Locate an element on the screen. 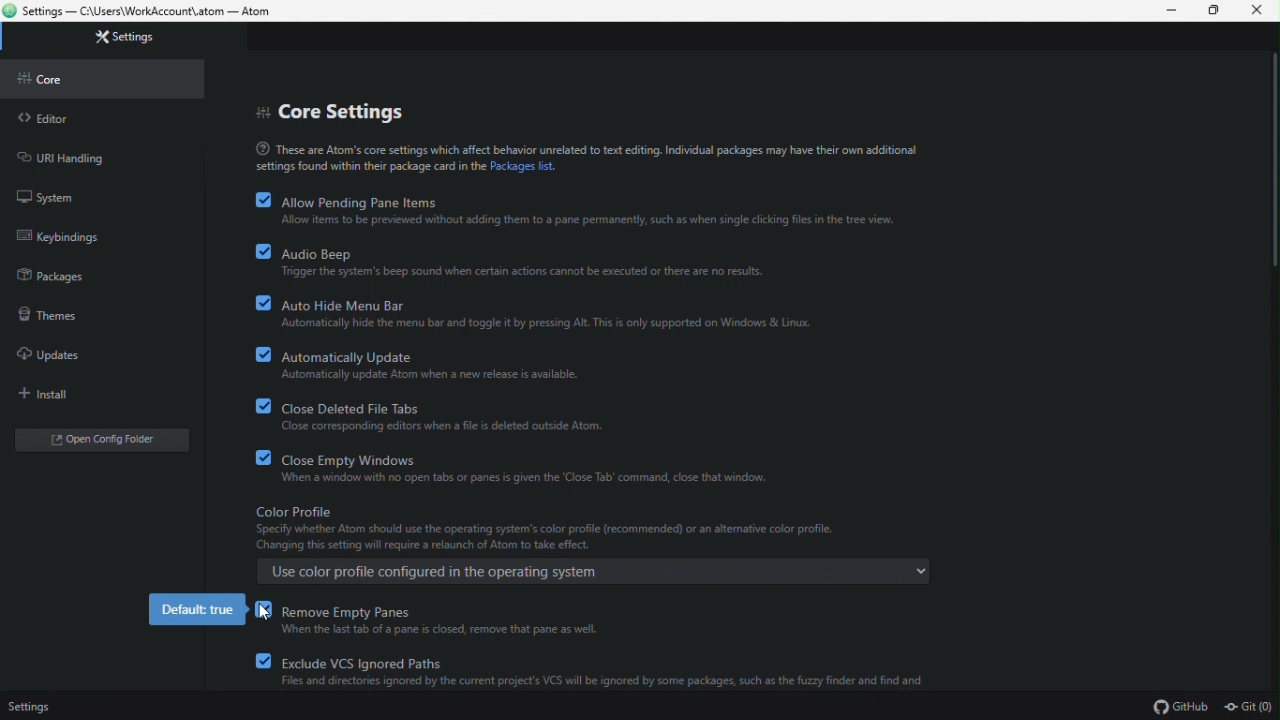 Image resolution: width=1280 pixels, height=720 pixels. checkbox is located at coordinates (255, 302).